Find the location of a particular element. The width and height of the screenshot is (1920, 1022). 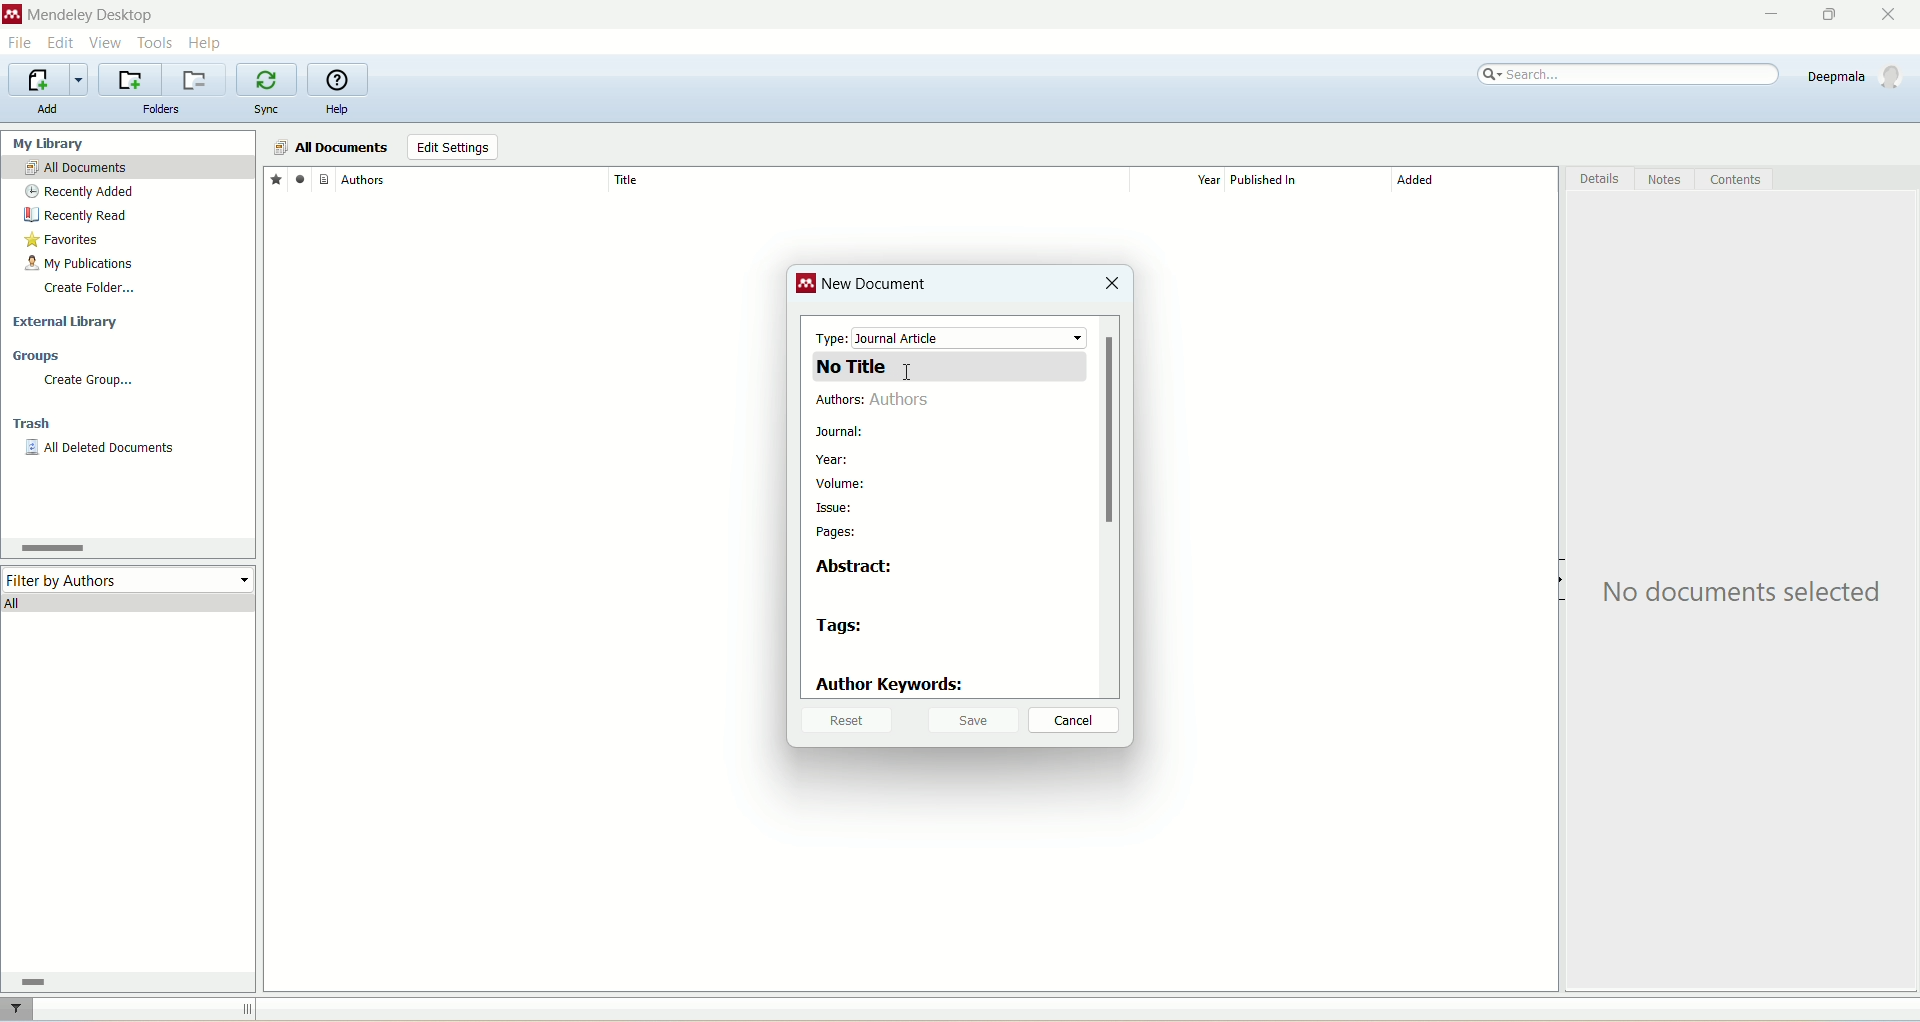

horizontal scroll bar is located at coordinates (124, 981).